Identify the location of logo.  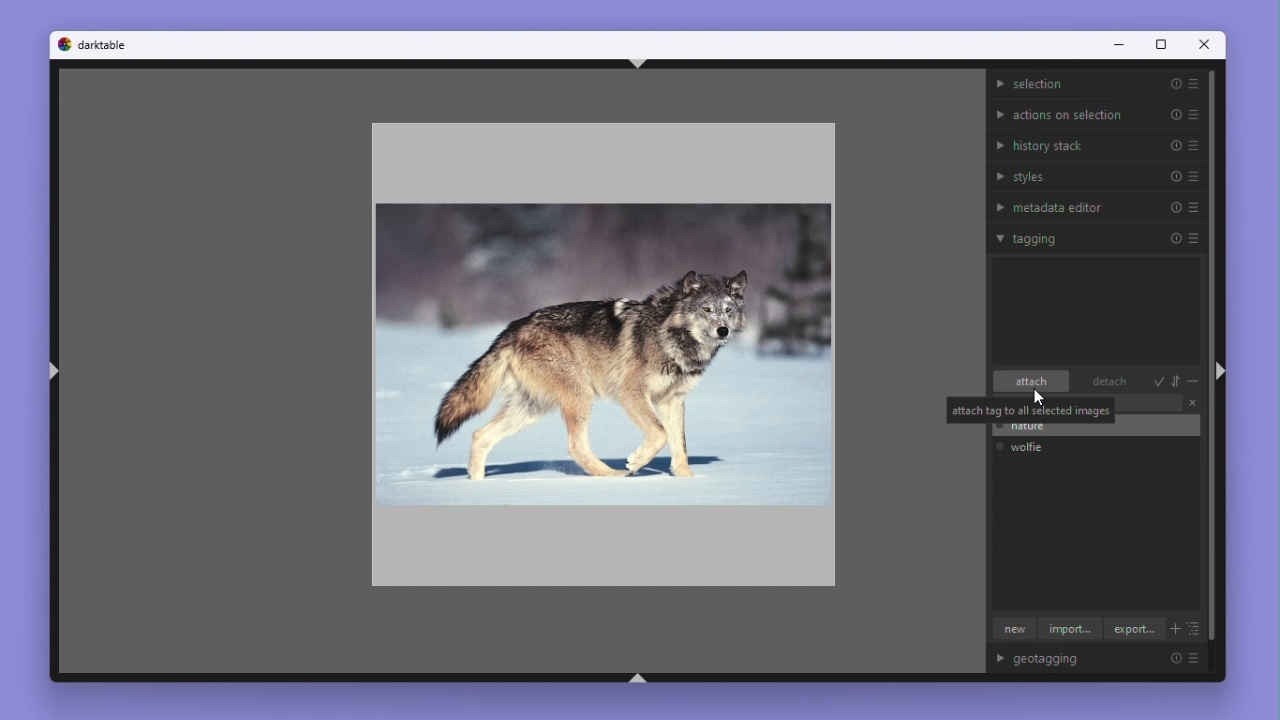
(63, 43).